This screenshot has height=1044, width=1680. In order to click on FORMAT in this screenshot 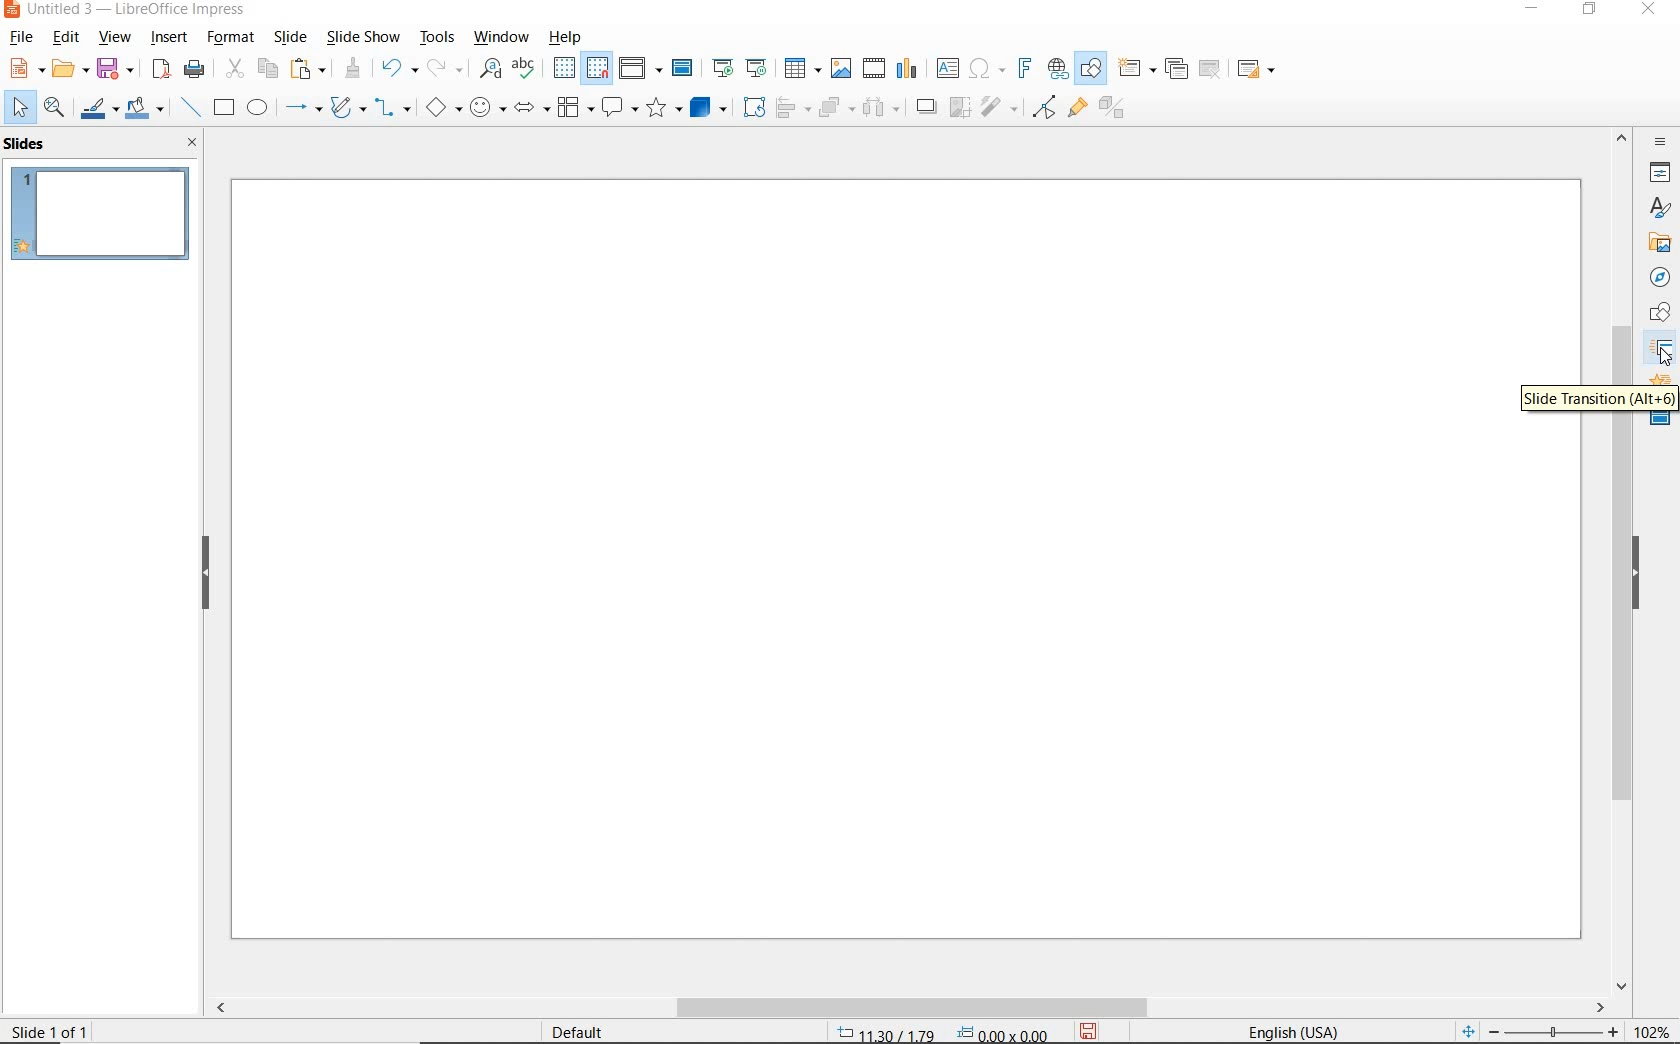, I will do `click(233, 37)`.